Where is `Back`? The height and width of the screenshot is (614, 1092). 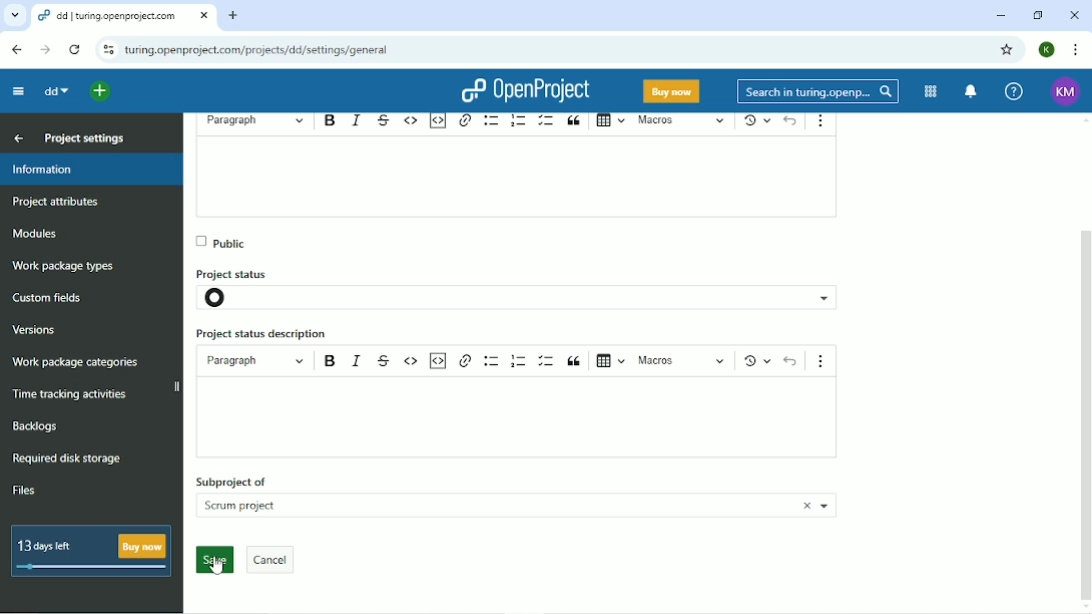 Back is located at coordinates (19, 50).